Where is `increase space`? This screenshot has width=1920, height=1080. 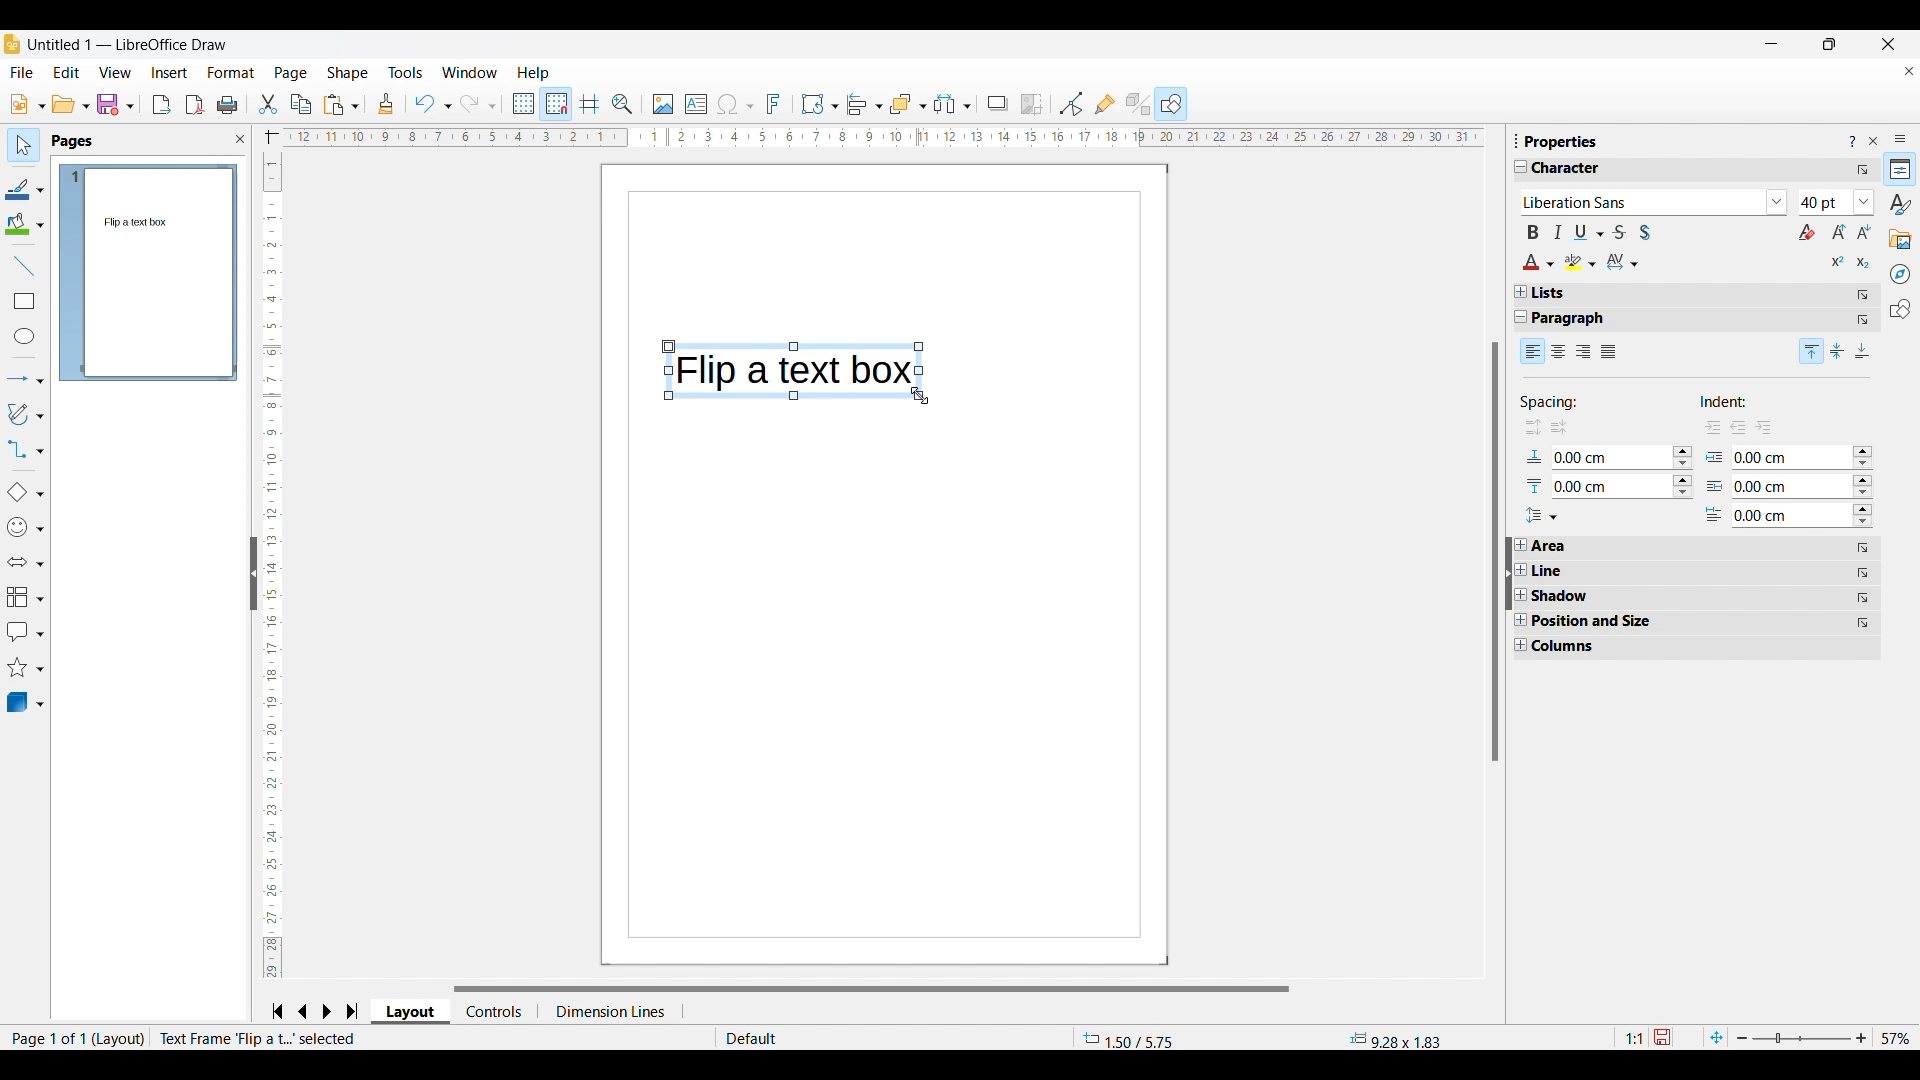 increase space is located at coordinates (1528, 429).